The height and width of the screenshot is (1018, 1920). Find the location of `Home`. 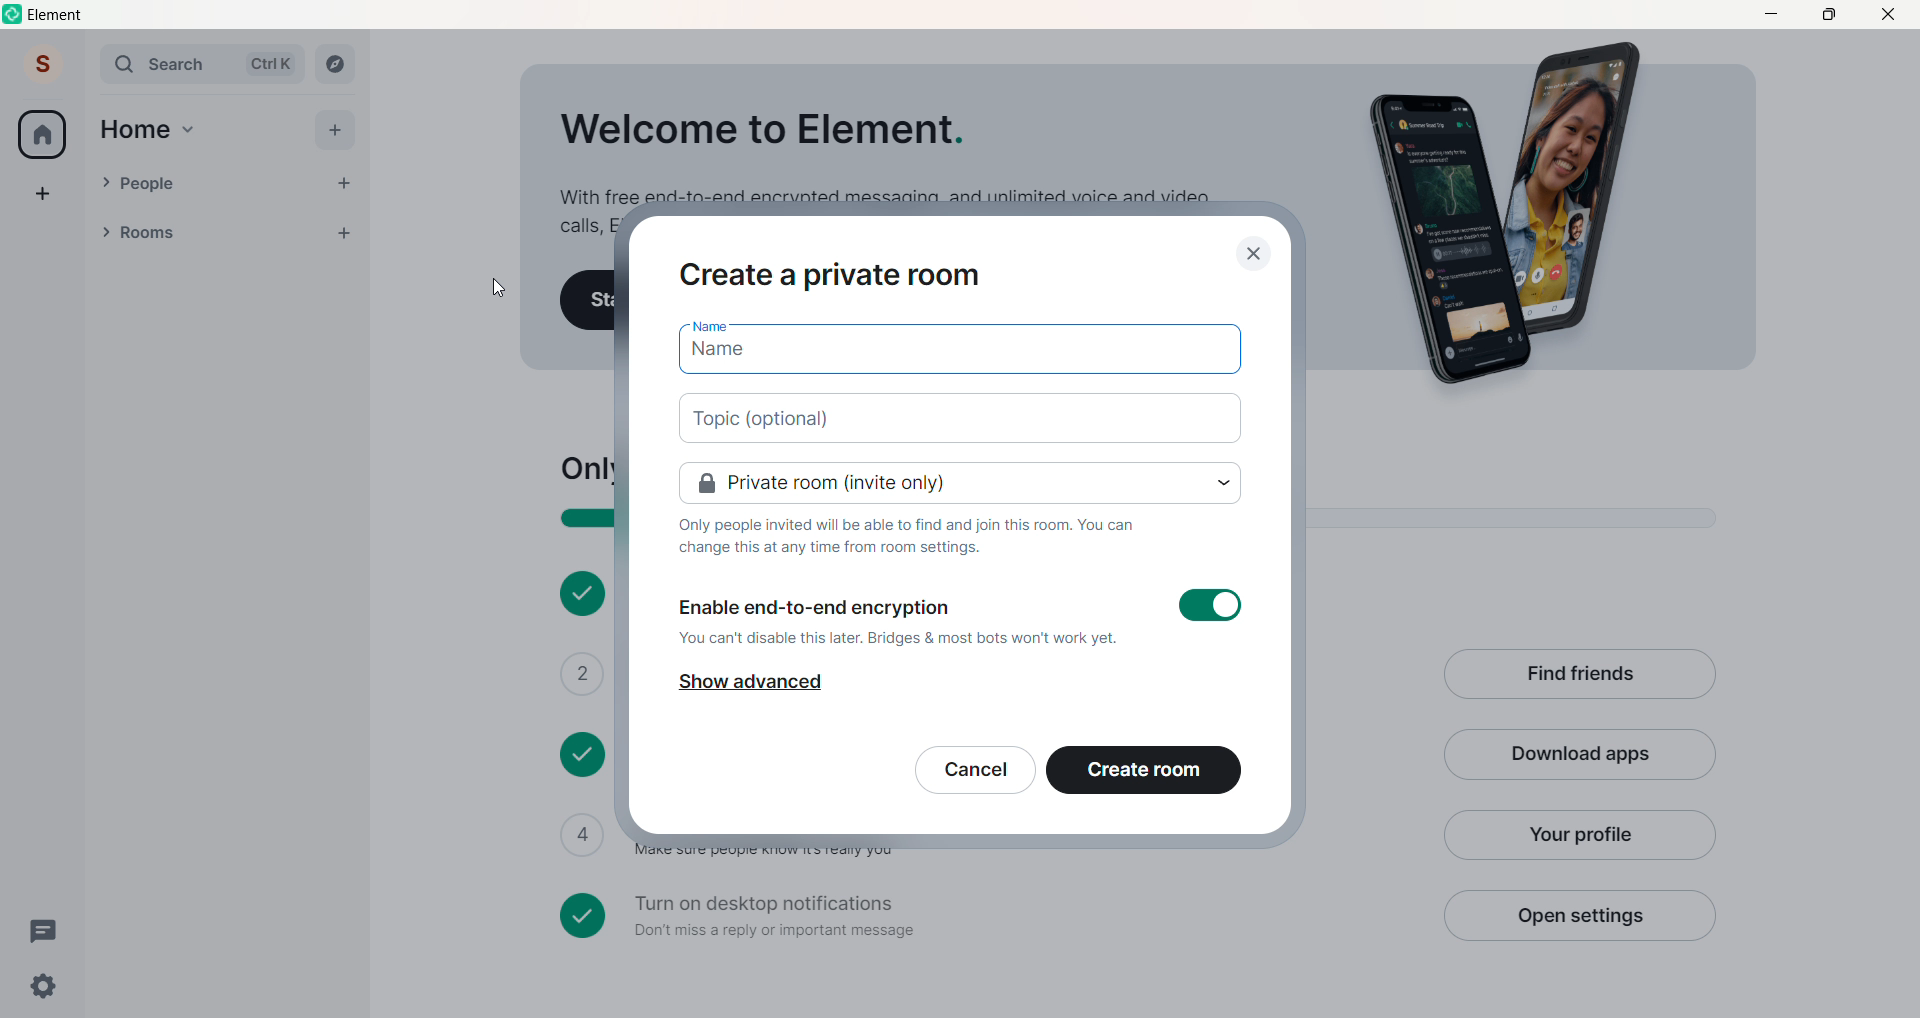

Home is located at coordinates (42, 134).